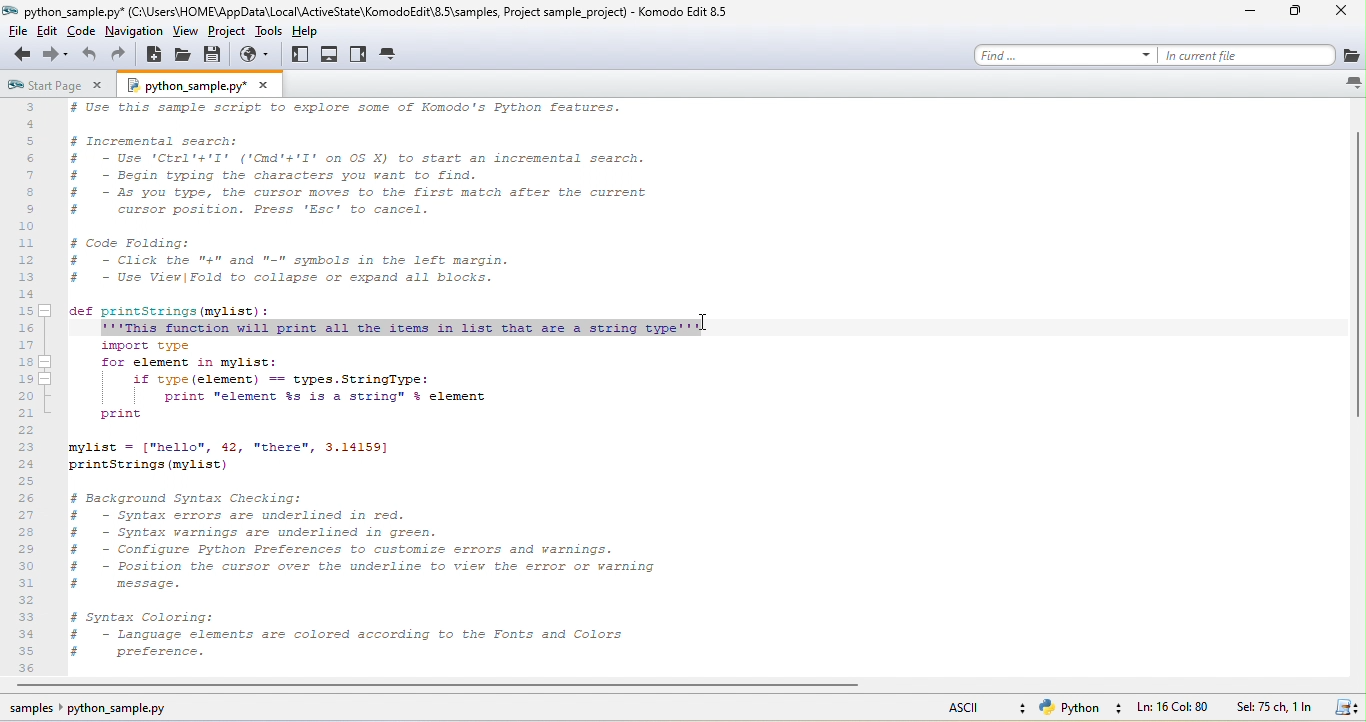  What do you see at coordinates (184, 56) in the screenshot?
I see `open` at bounding box center [184, 56].